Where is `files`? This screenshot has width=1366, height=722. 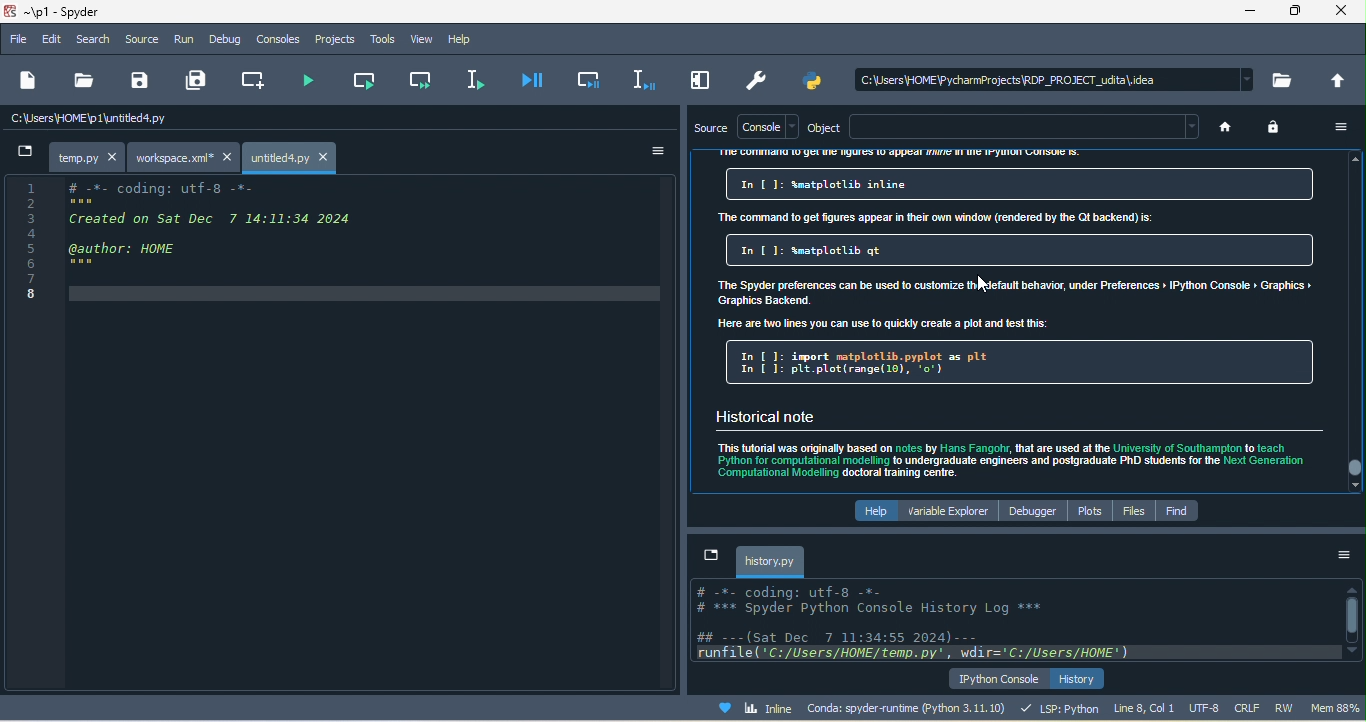 files is located at coordinates (1133, 512).